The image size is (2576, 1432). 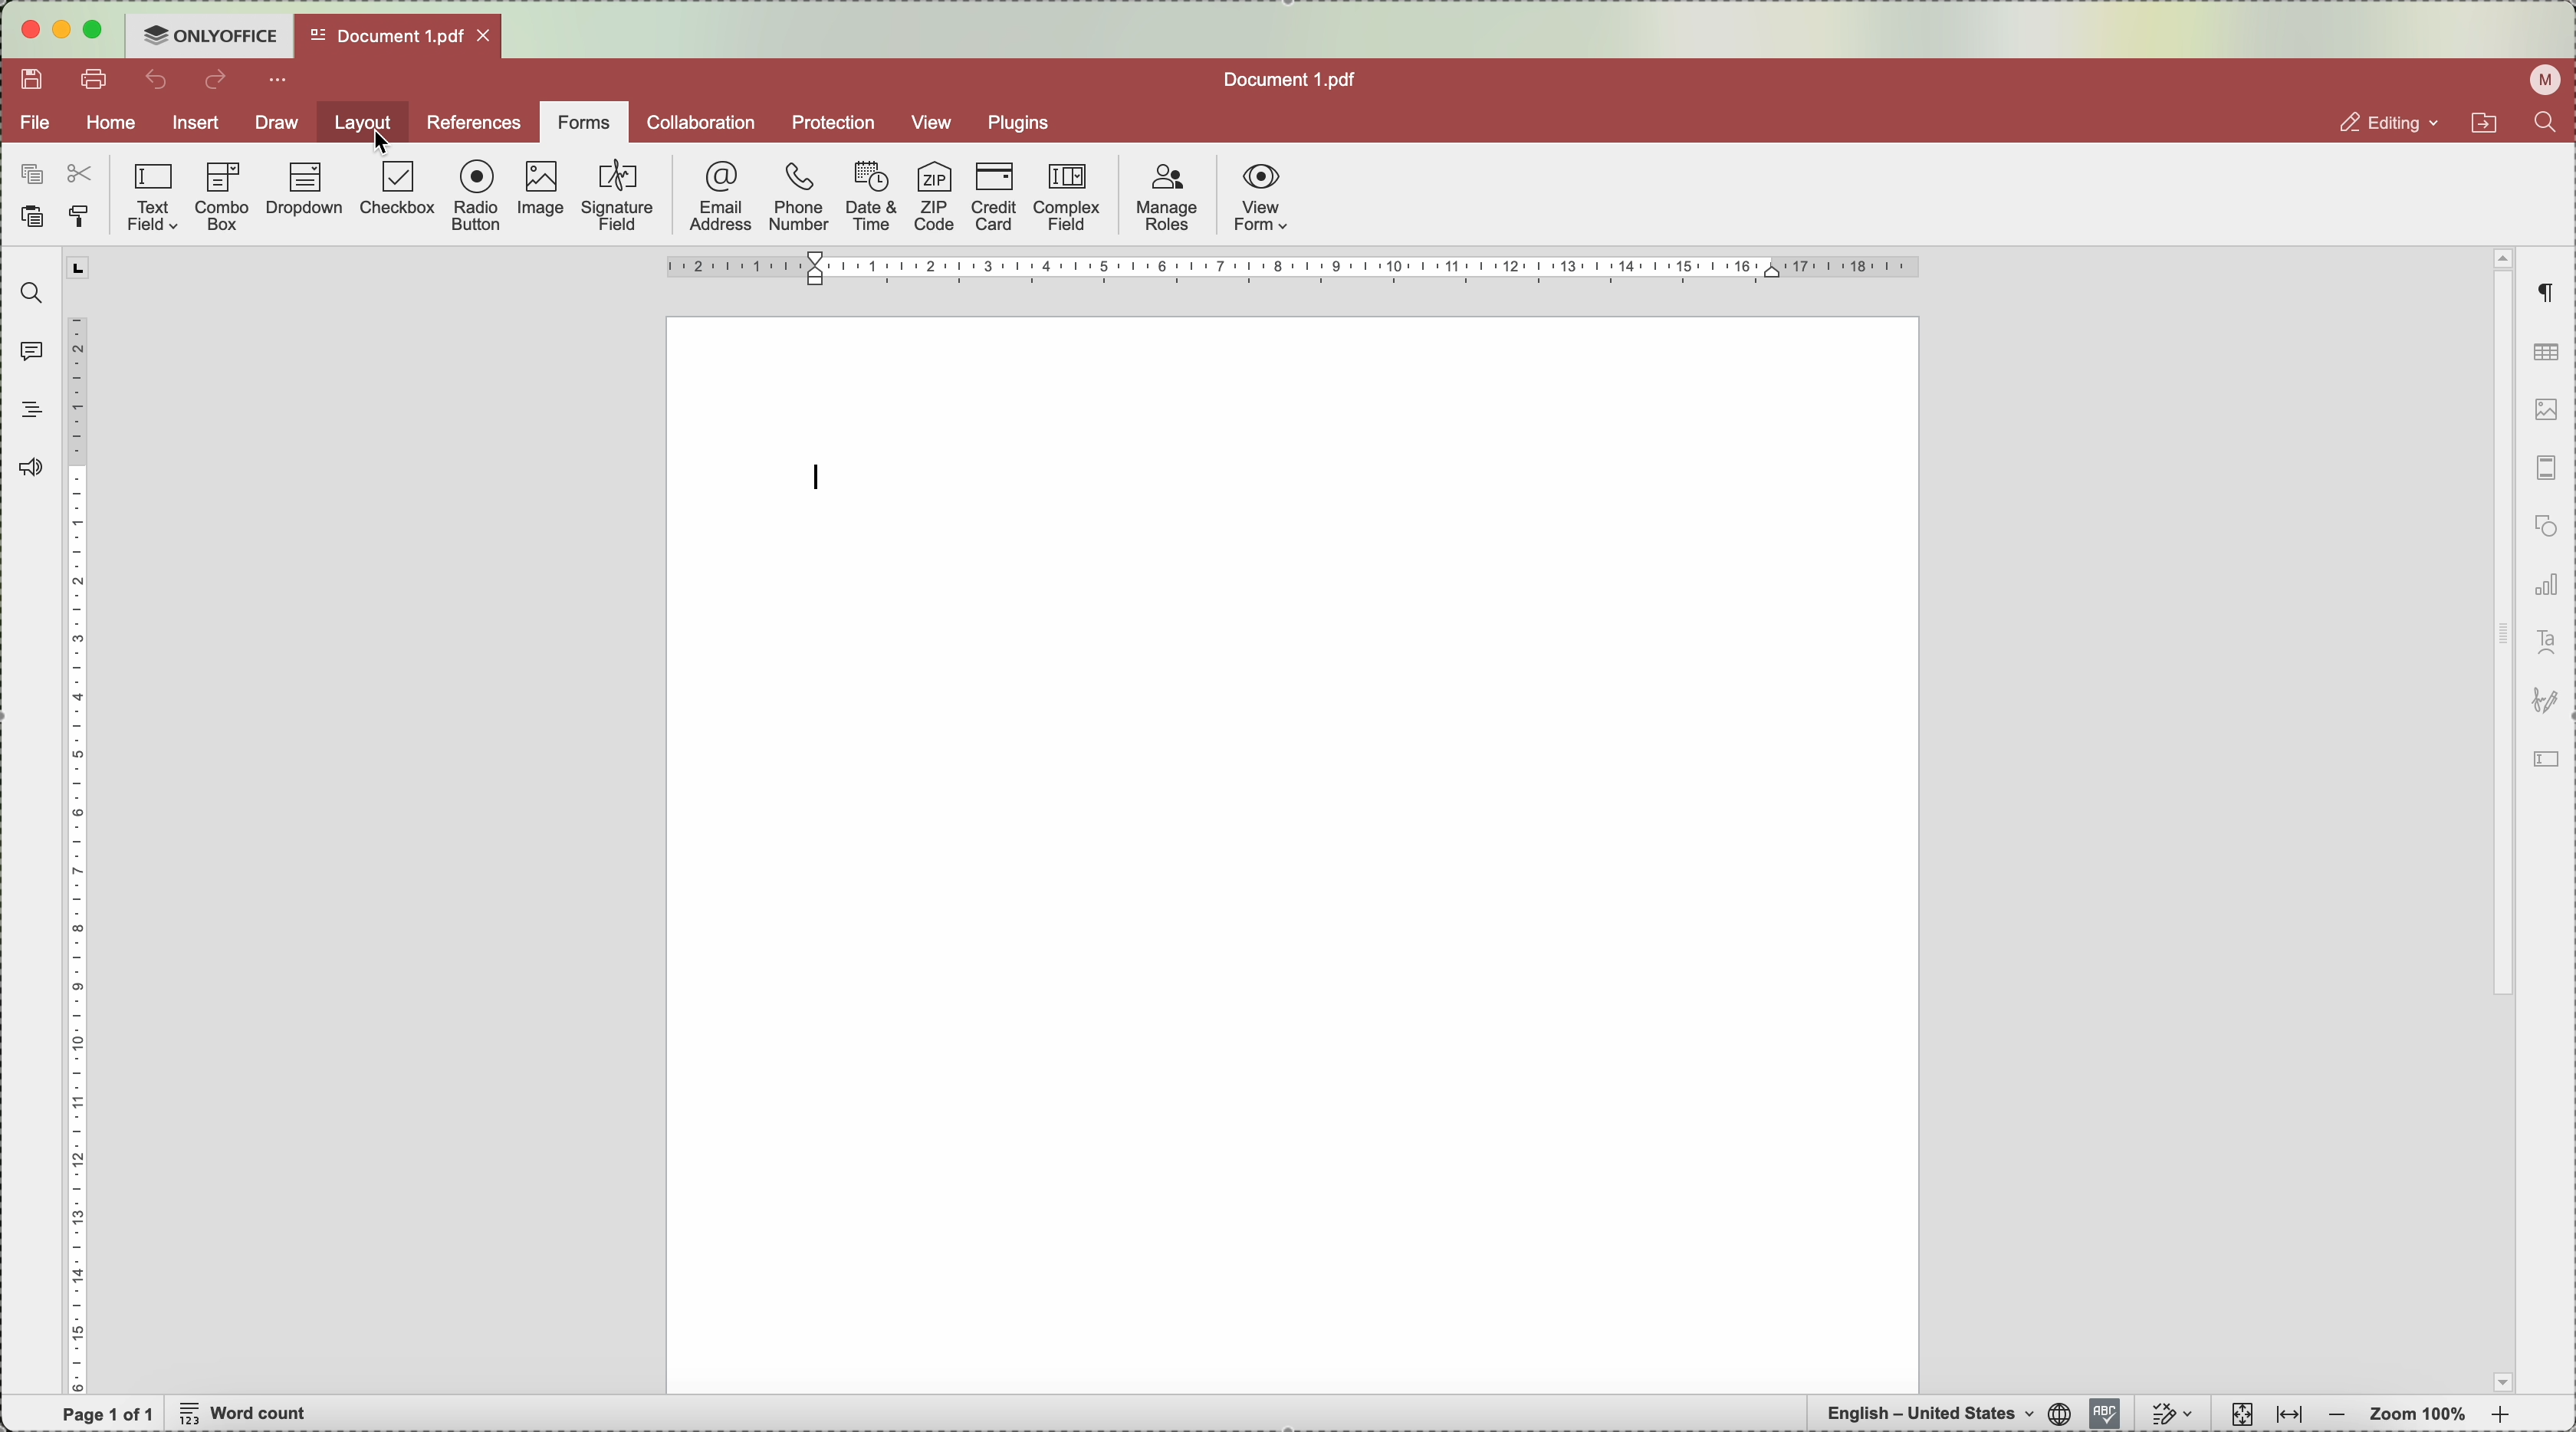 What do you see at coordinates (36, 123) in the screenshot?
I see `file` at bounding box center [36, 123].